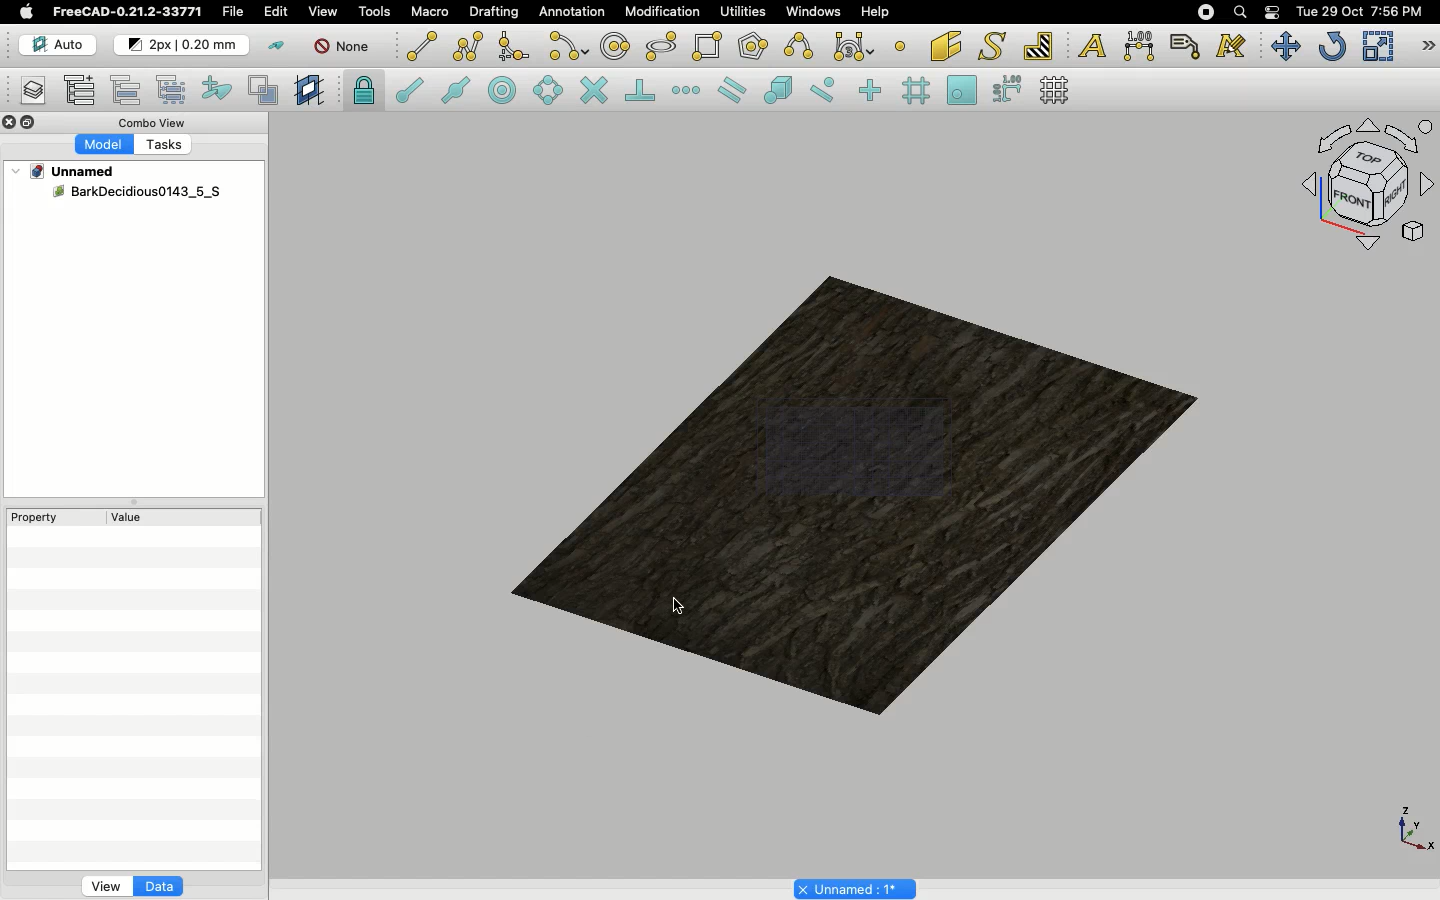 The height and width of the screenshot is (900, 1440). I want to click on Drafting, so click(496, 11).